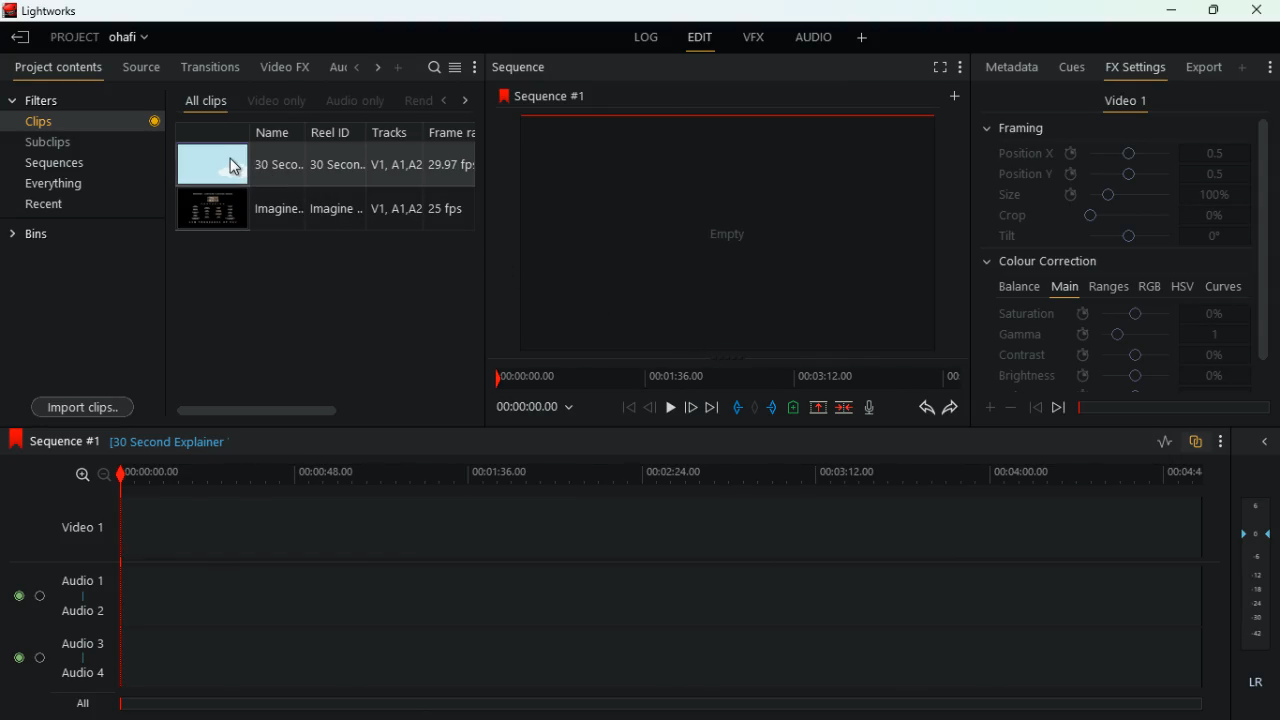  Describe the element at coordinates (321, 410) in the screenshot. I see `scroll` at that location.